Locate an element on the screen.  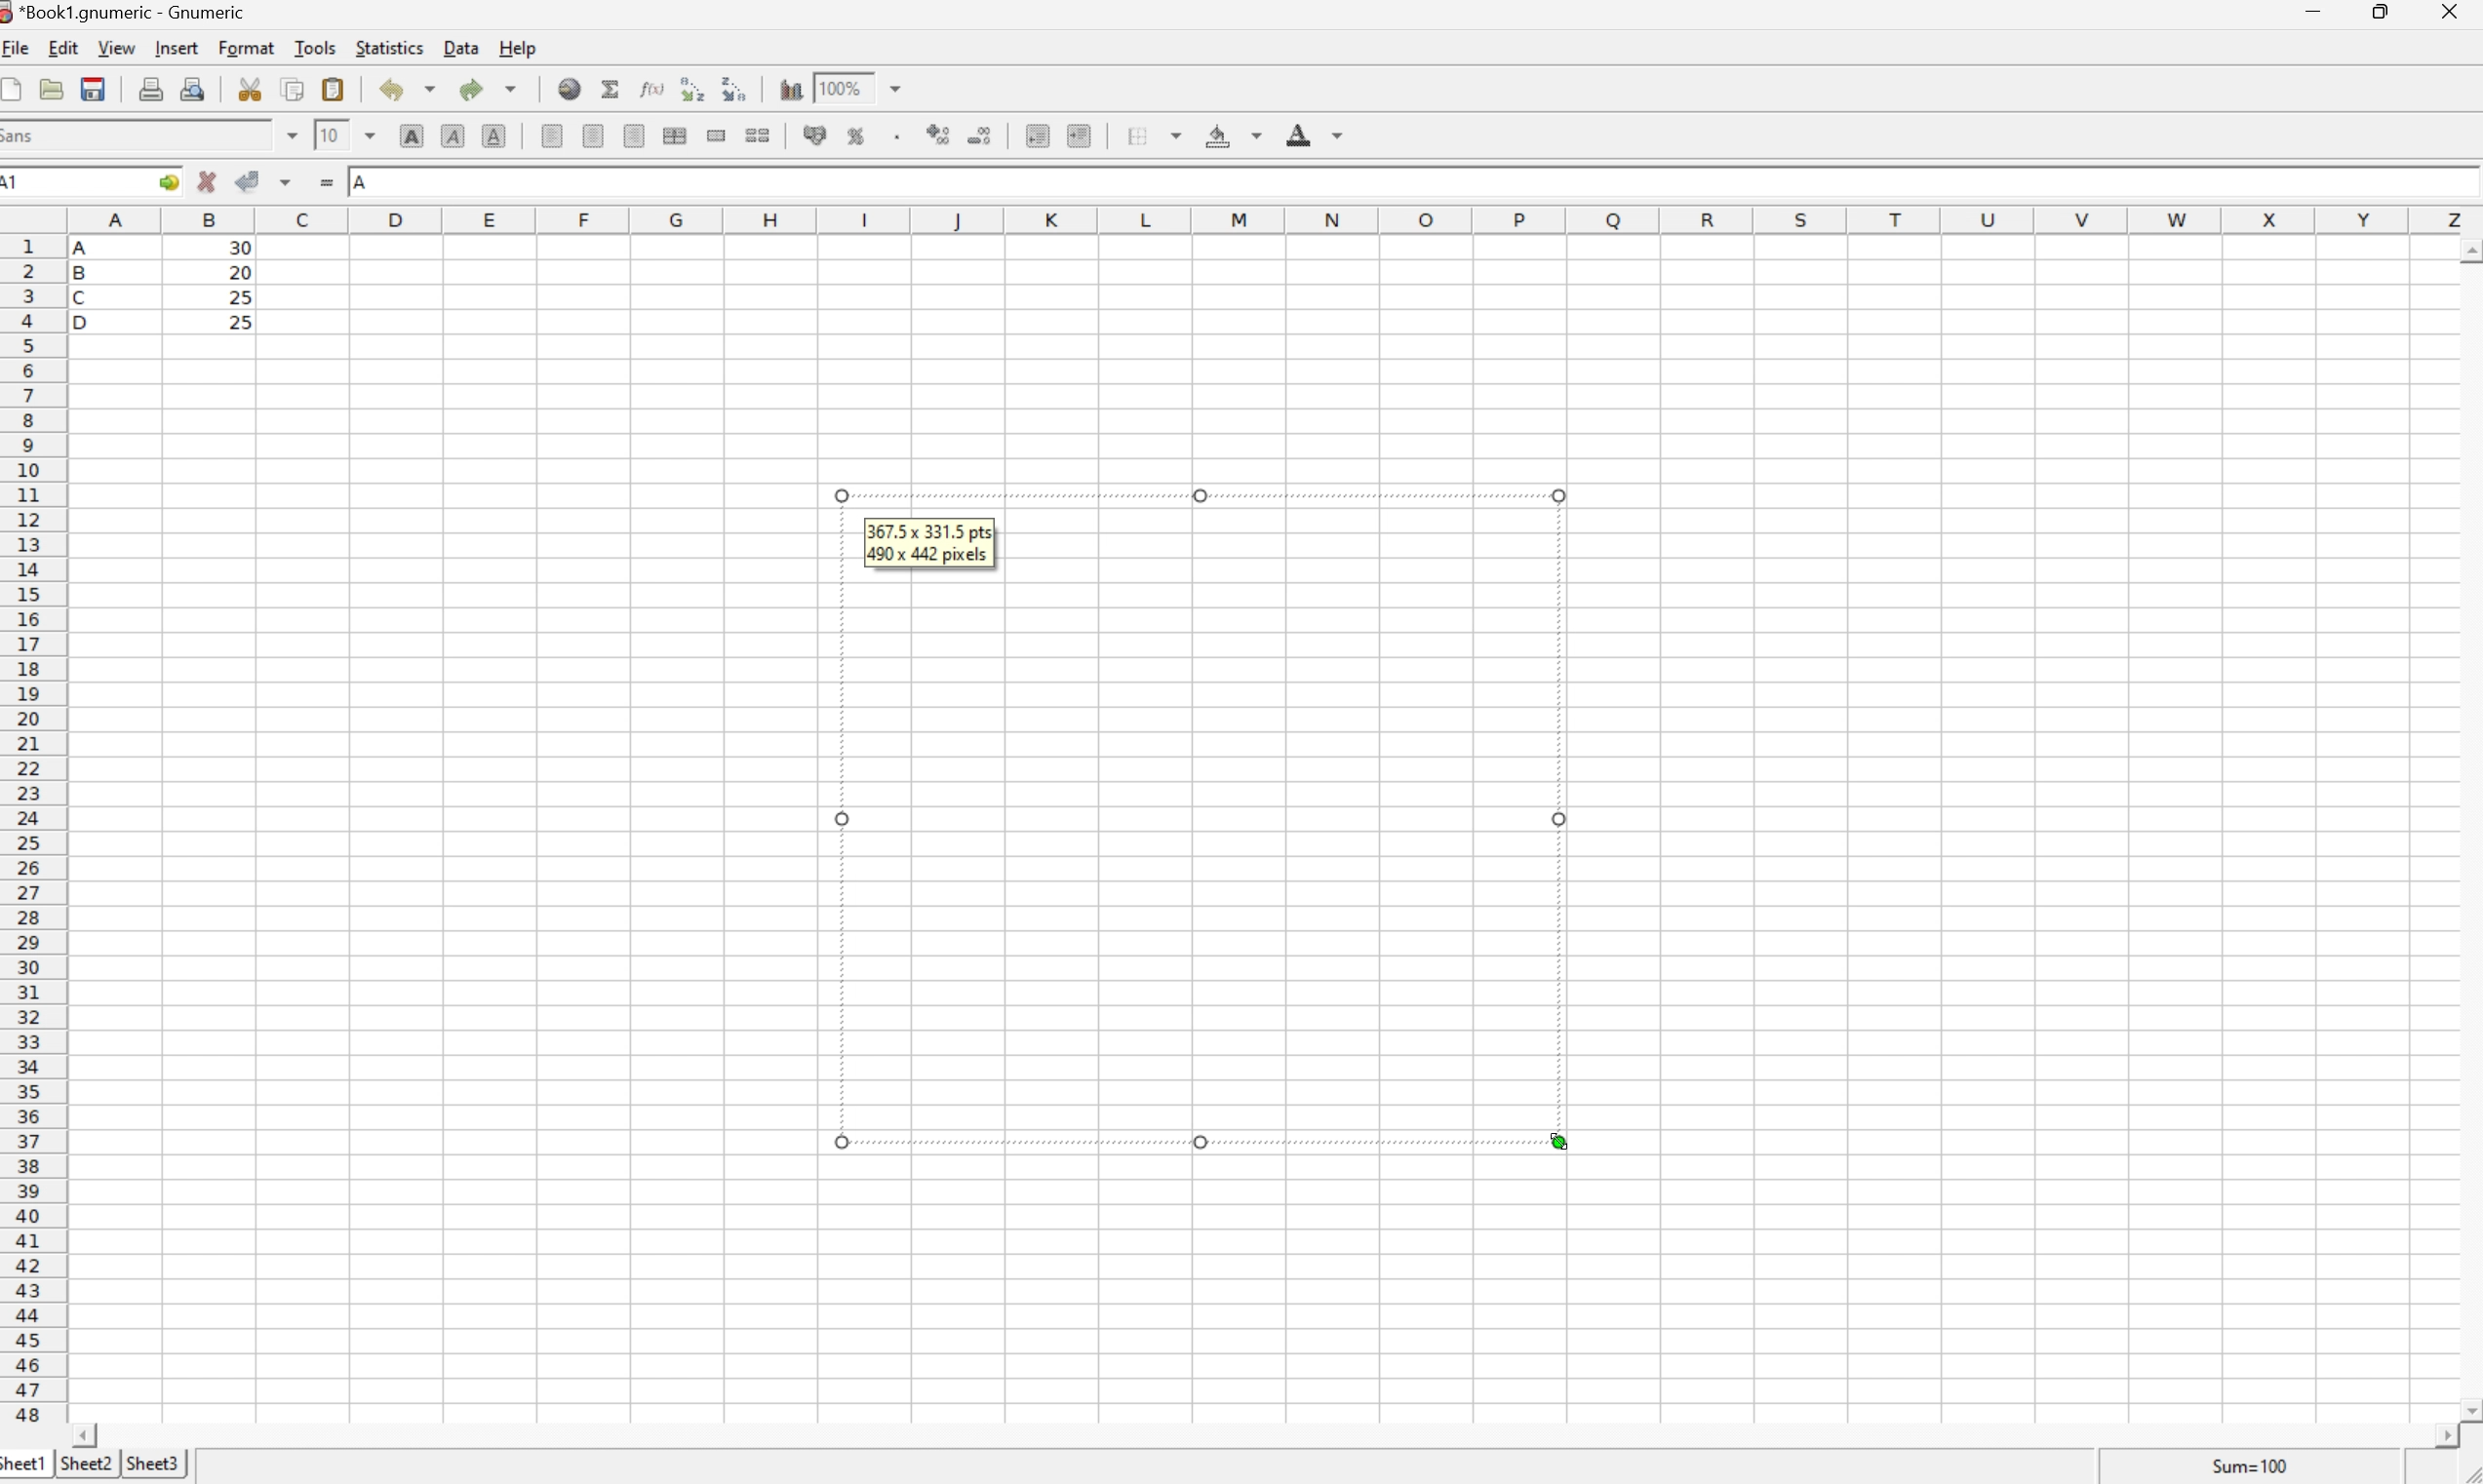
Edit is located at coordinates (64, 48).